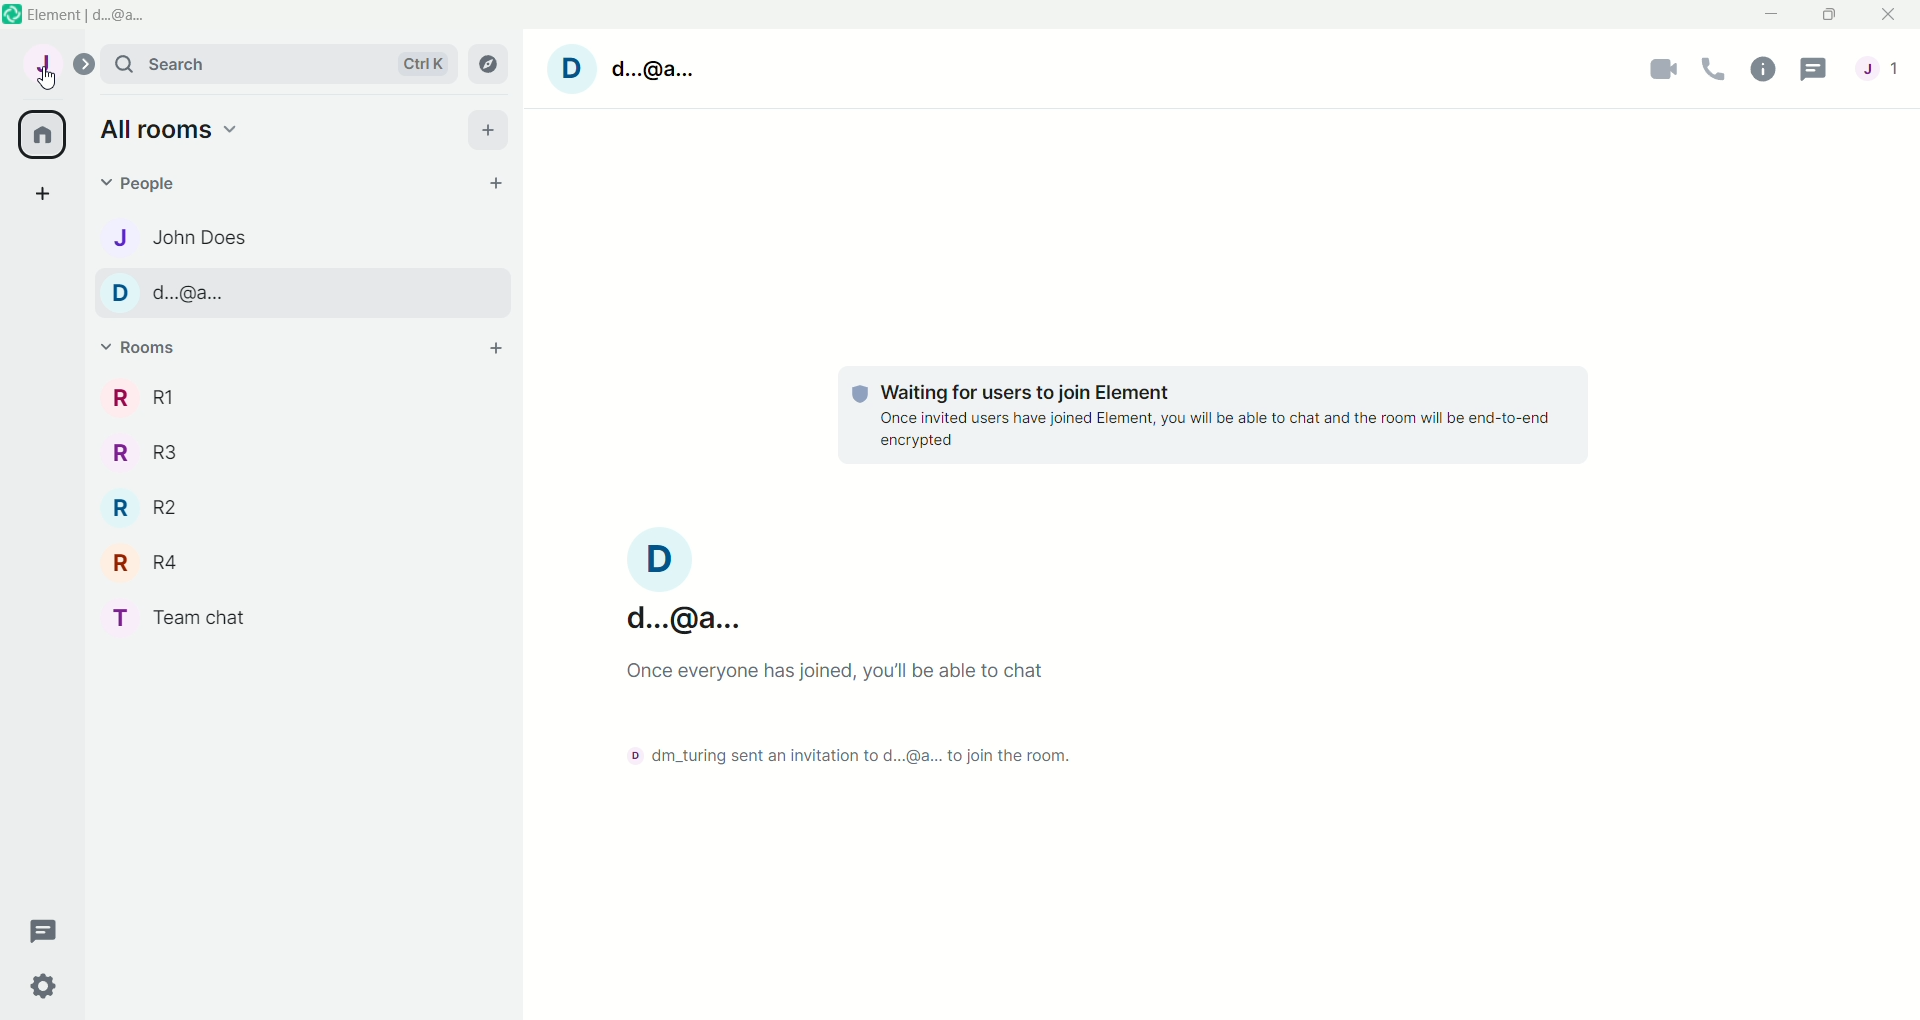 This screenshot has width=1920, height=1020. I want to click on info, so click(1763, 71).